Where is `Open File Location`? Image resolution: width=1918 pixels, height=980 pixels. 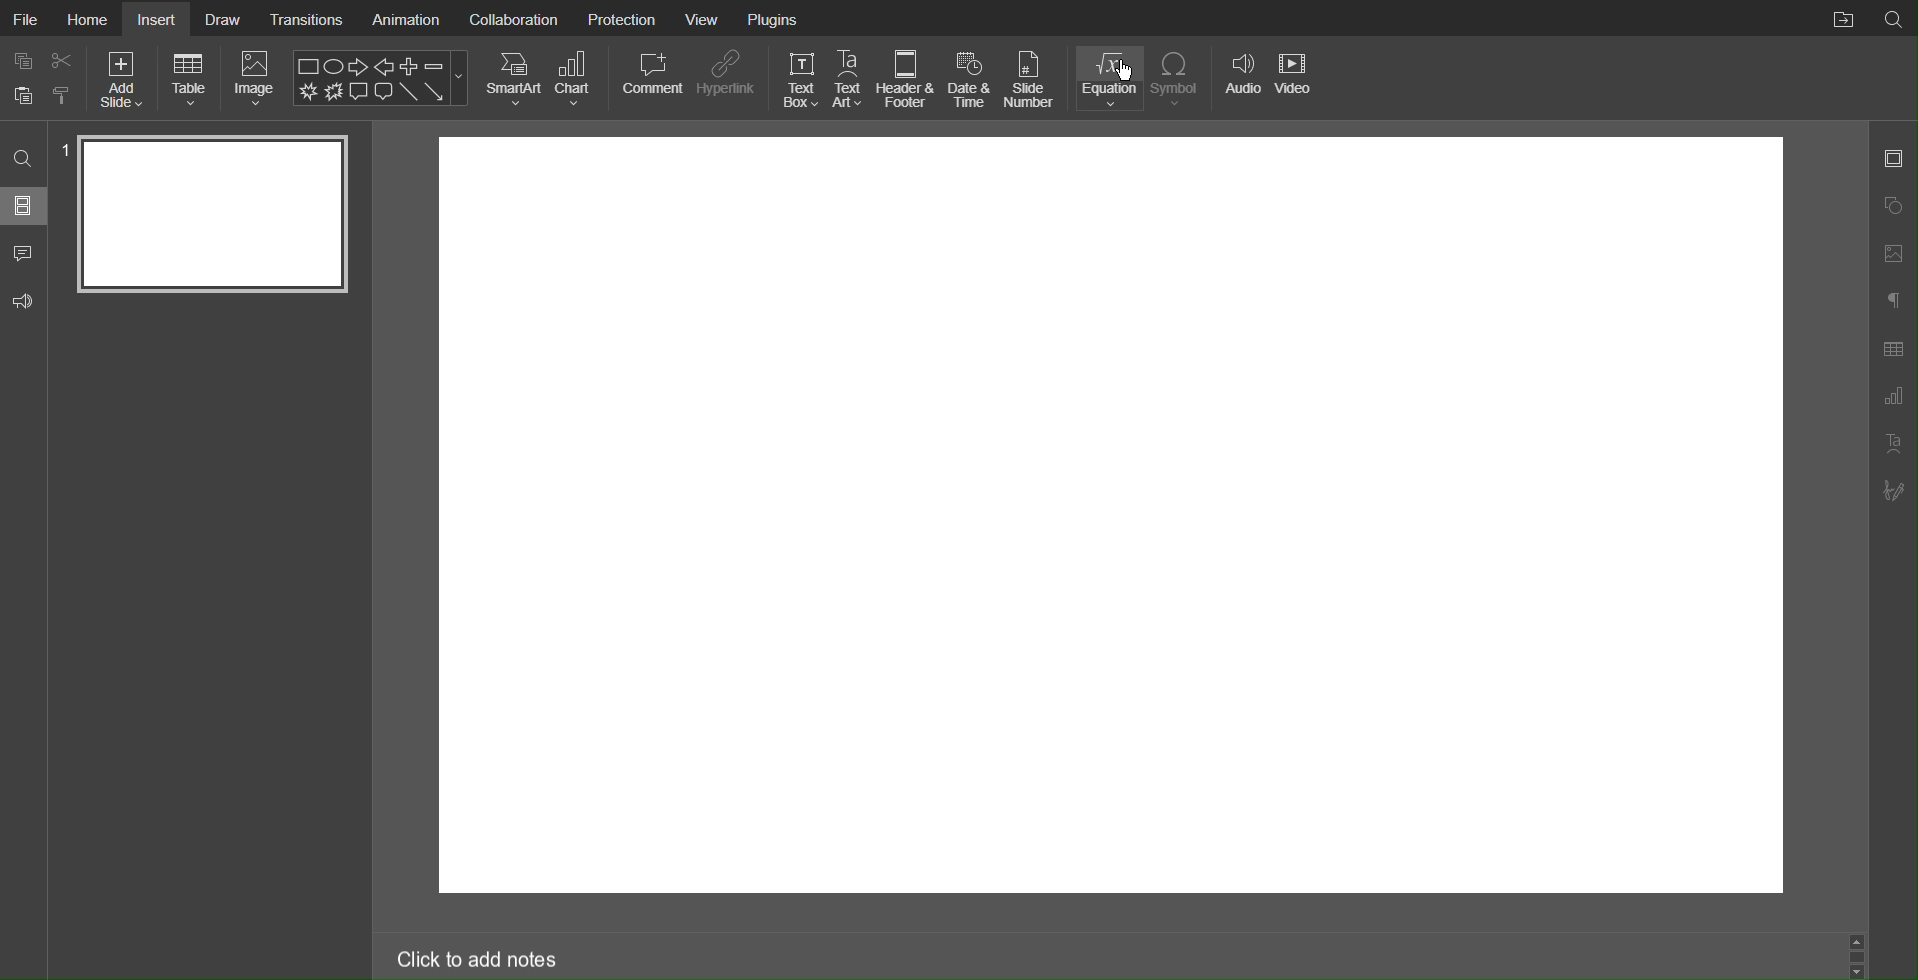
Open File Location is located at coordinates (1841, 20).